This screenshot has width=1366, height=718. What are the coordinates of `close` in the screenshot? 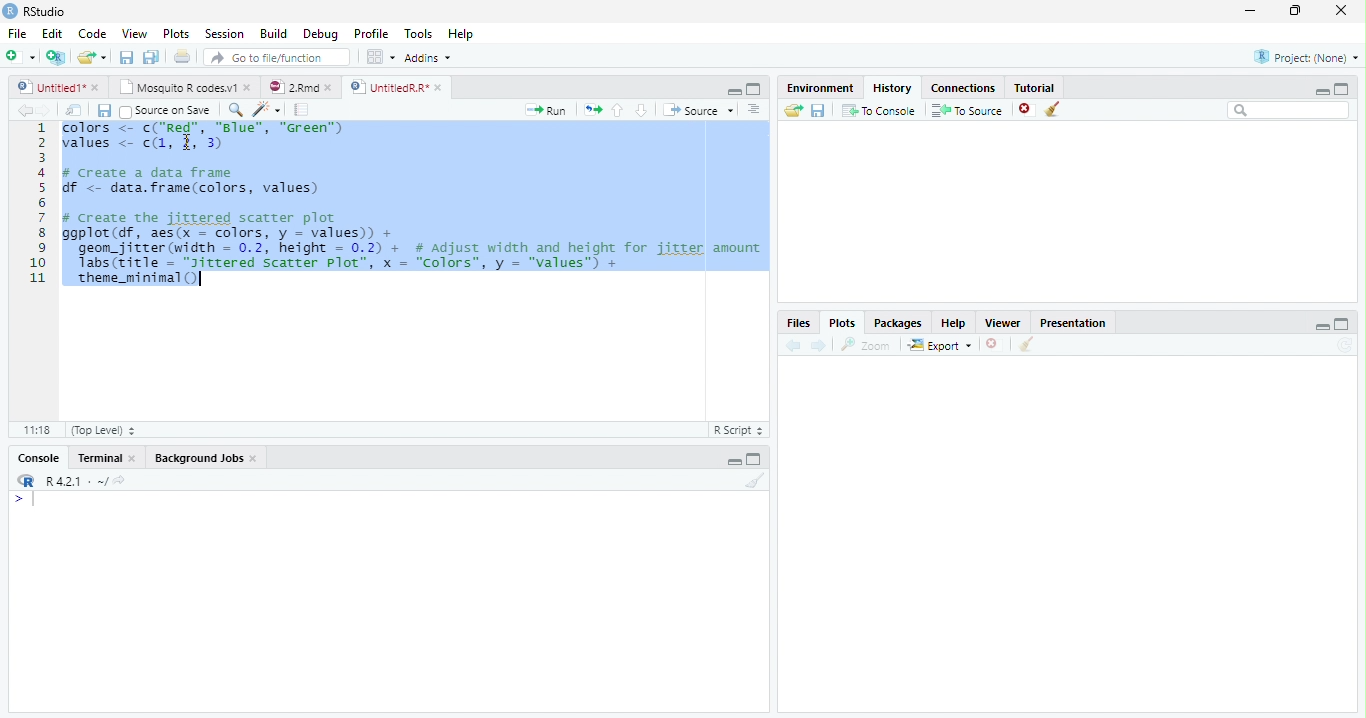 It's located at (1341, 10).